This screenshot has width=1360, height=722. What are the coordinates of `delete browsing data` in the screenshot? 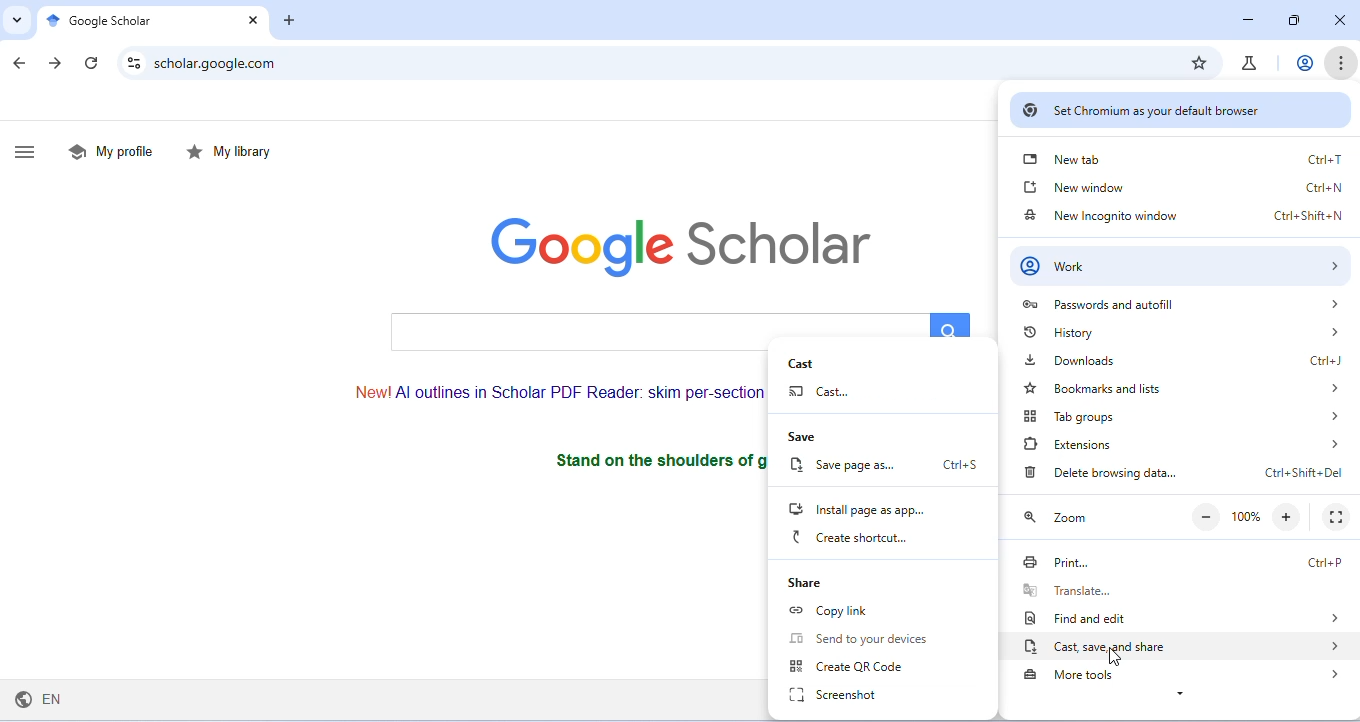 It's located at (1185, 472).